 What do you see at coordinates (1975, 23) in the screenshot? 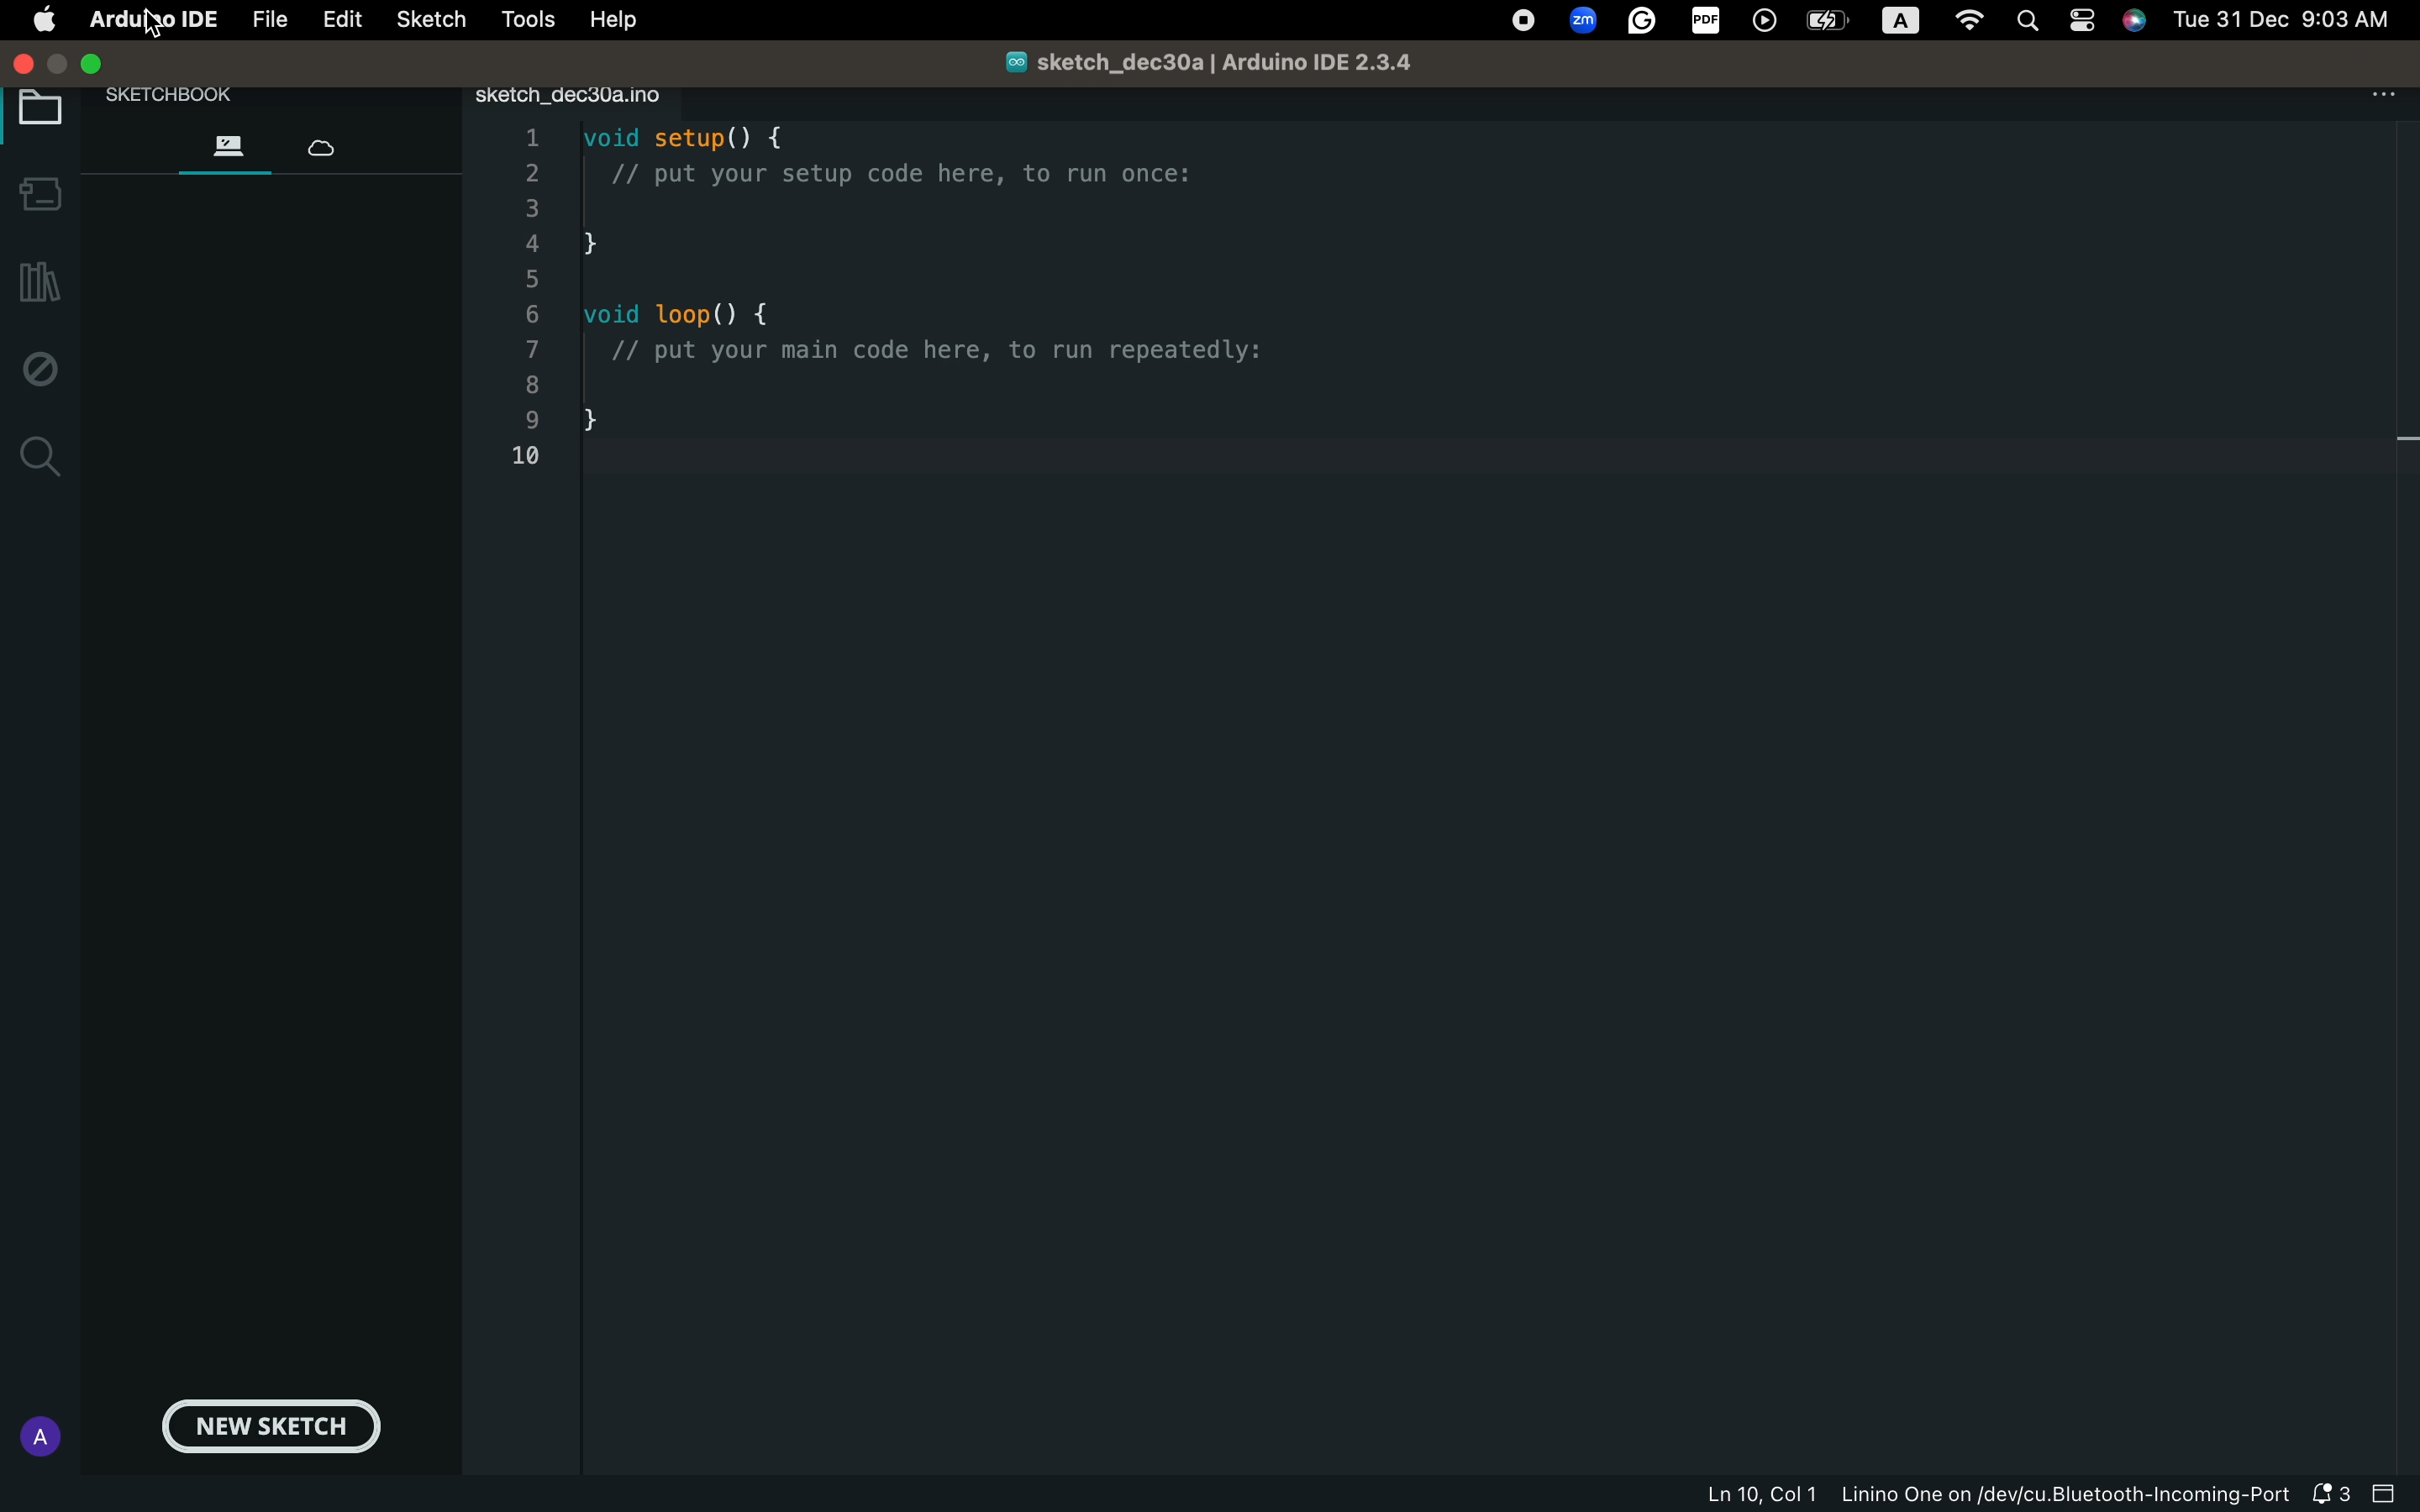
I see `WIfi` at bounding box center [1975, 23].